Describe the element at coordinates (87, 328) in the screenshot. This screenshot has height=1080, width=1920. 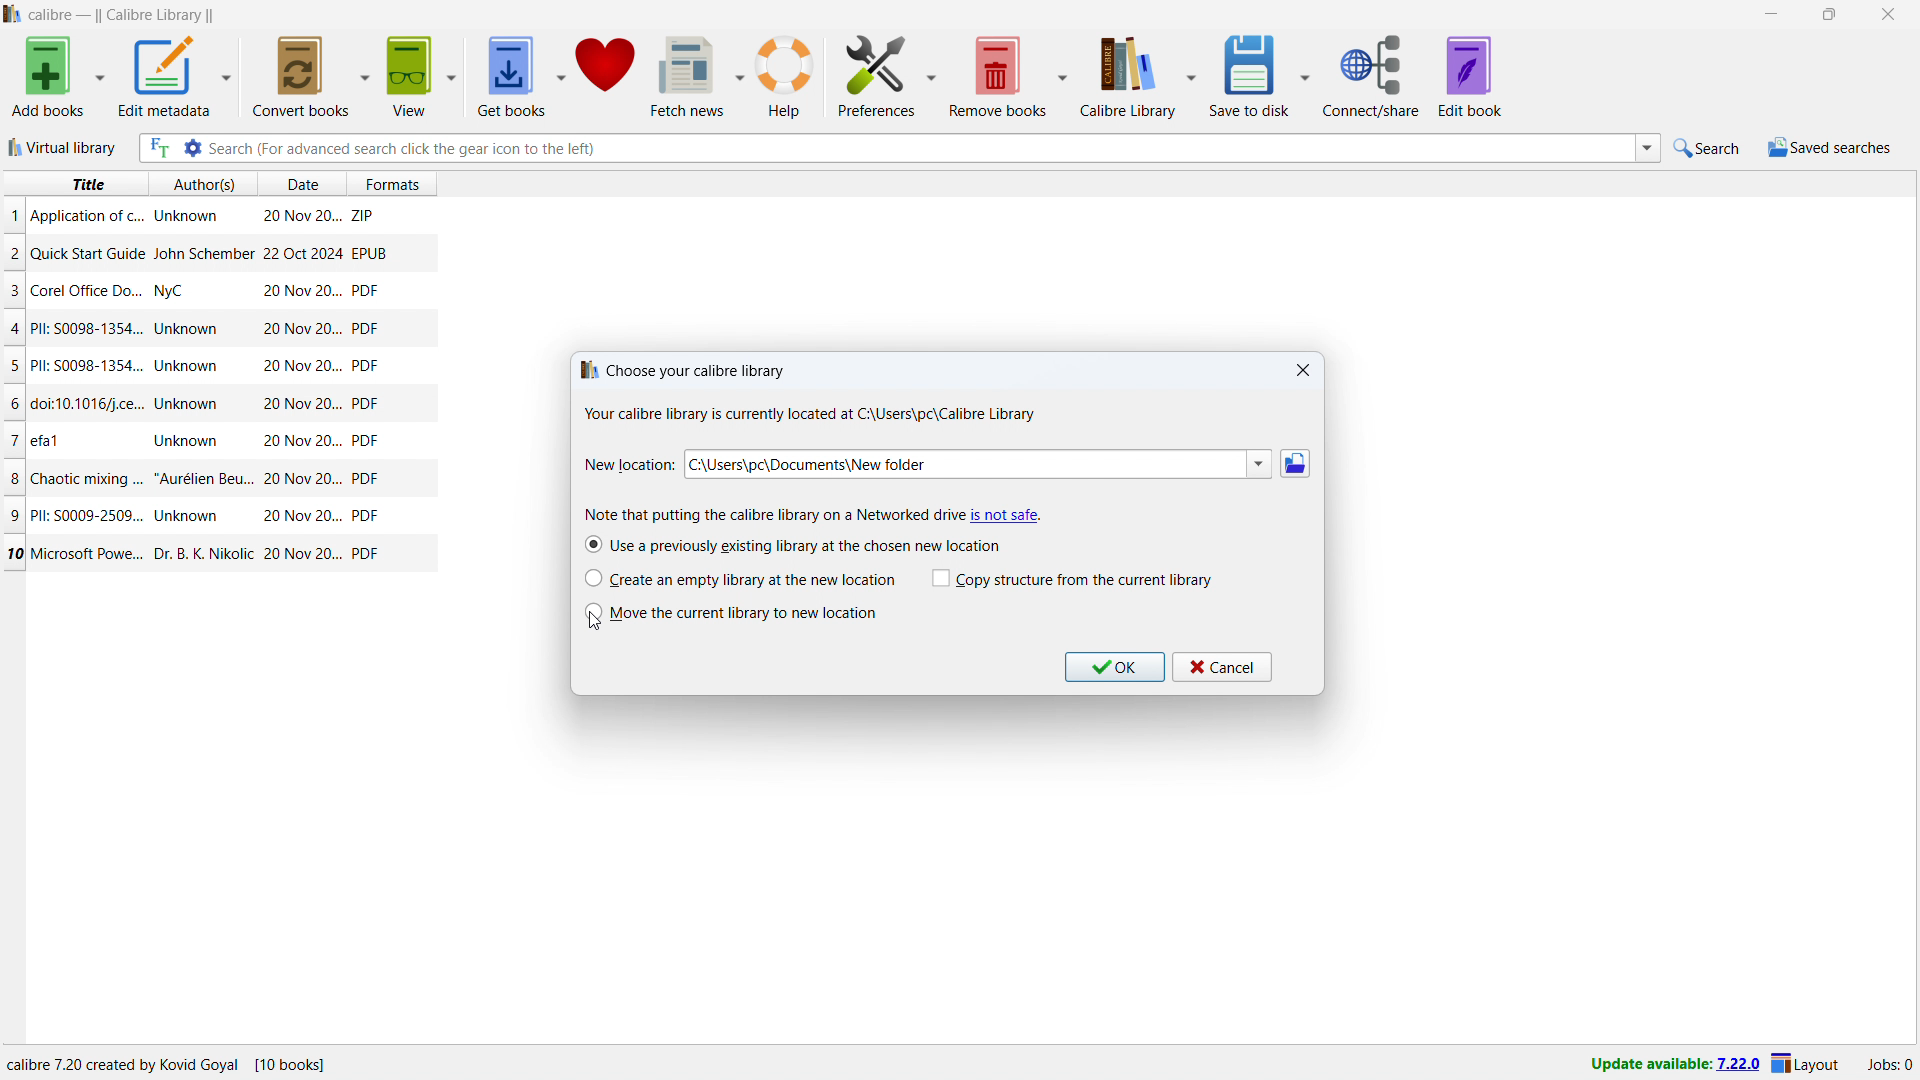
I see `Title` at that location.